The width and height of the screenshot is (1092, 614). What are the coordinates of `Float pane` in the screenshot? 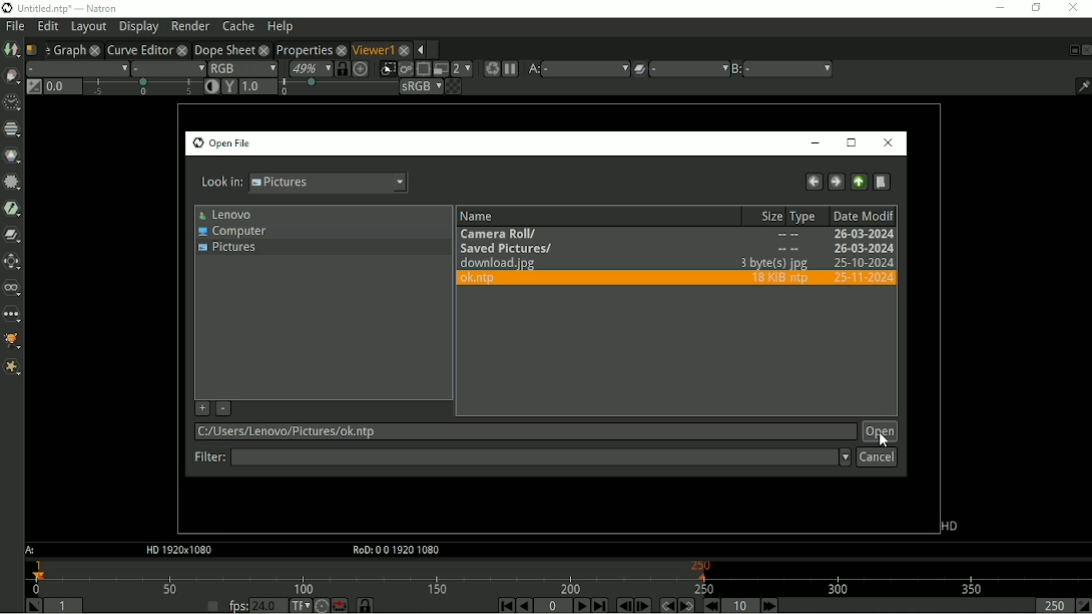 It's located at (1071, 50).